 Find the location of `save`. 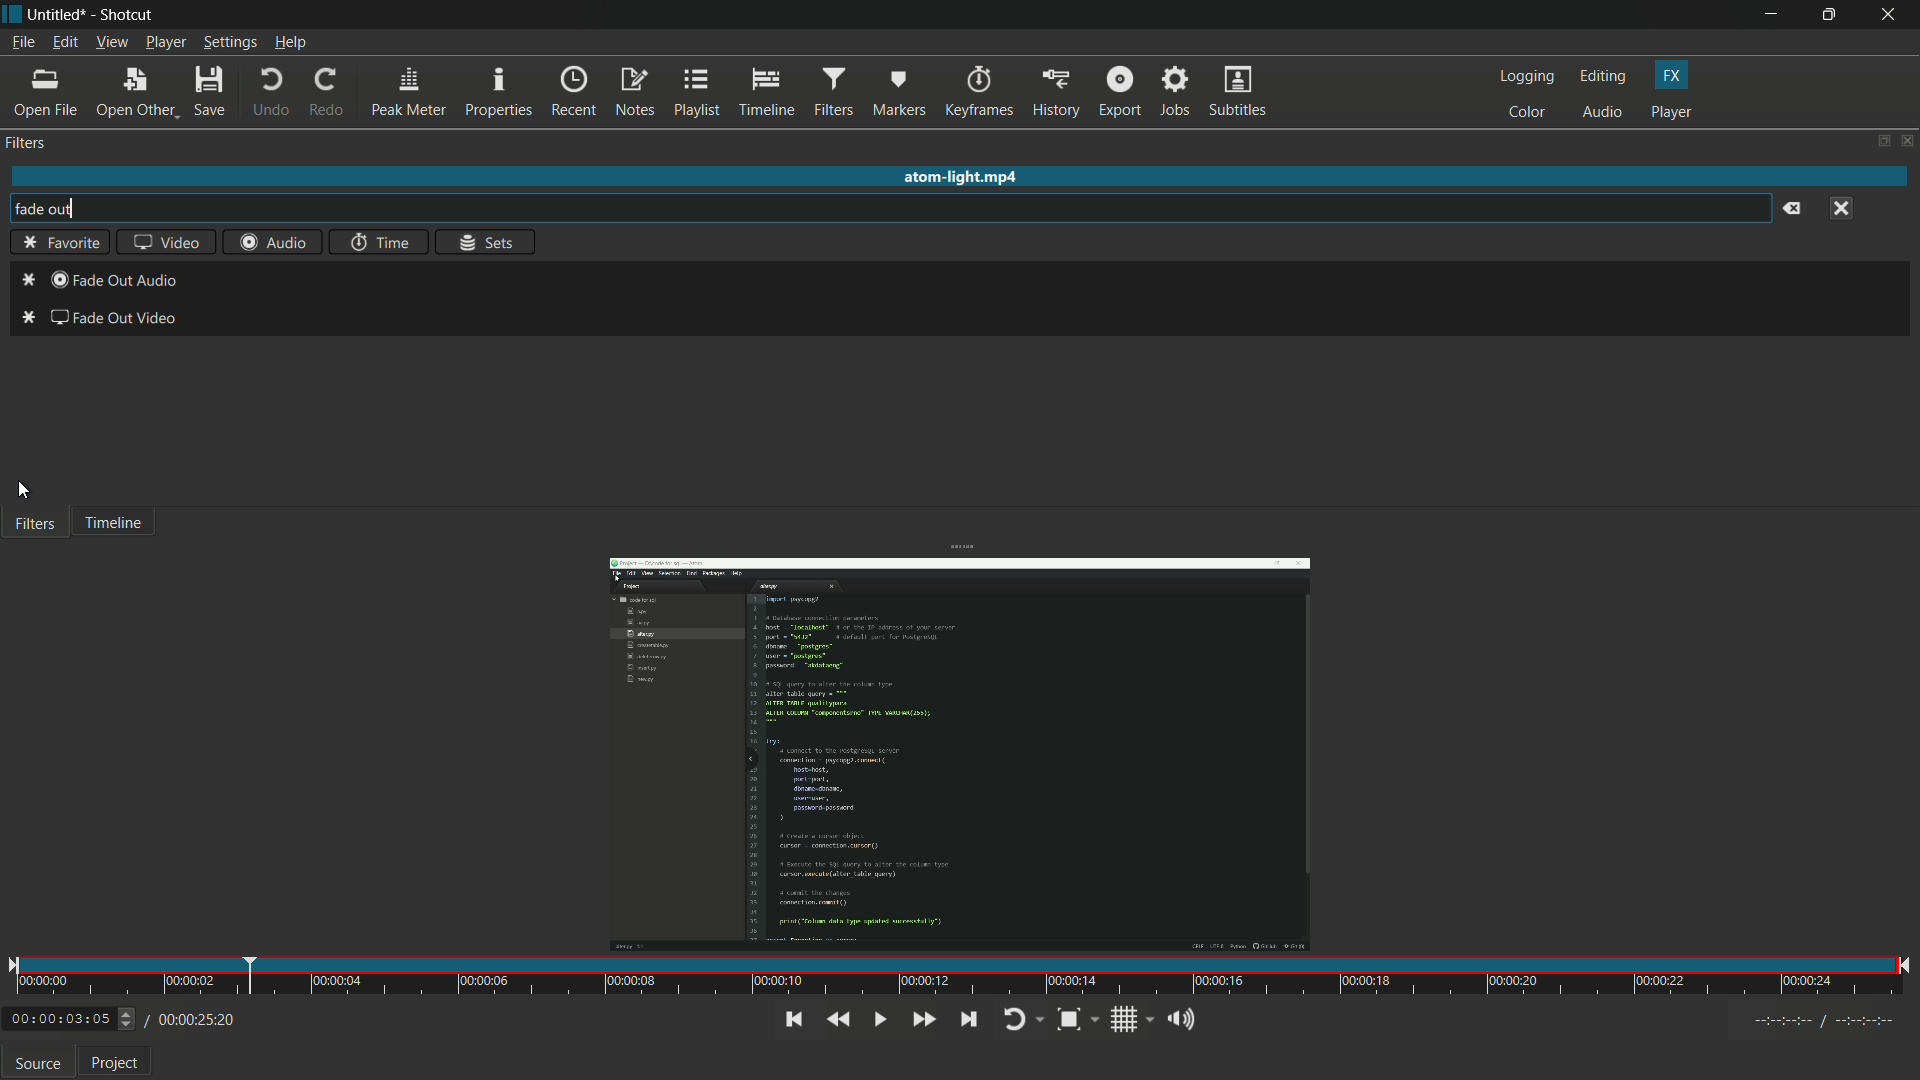

save is located at coordinates (211, 92).